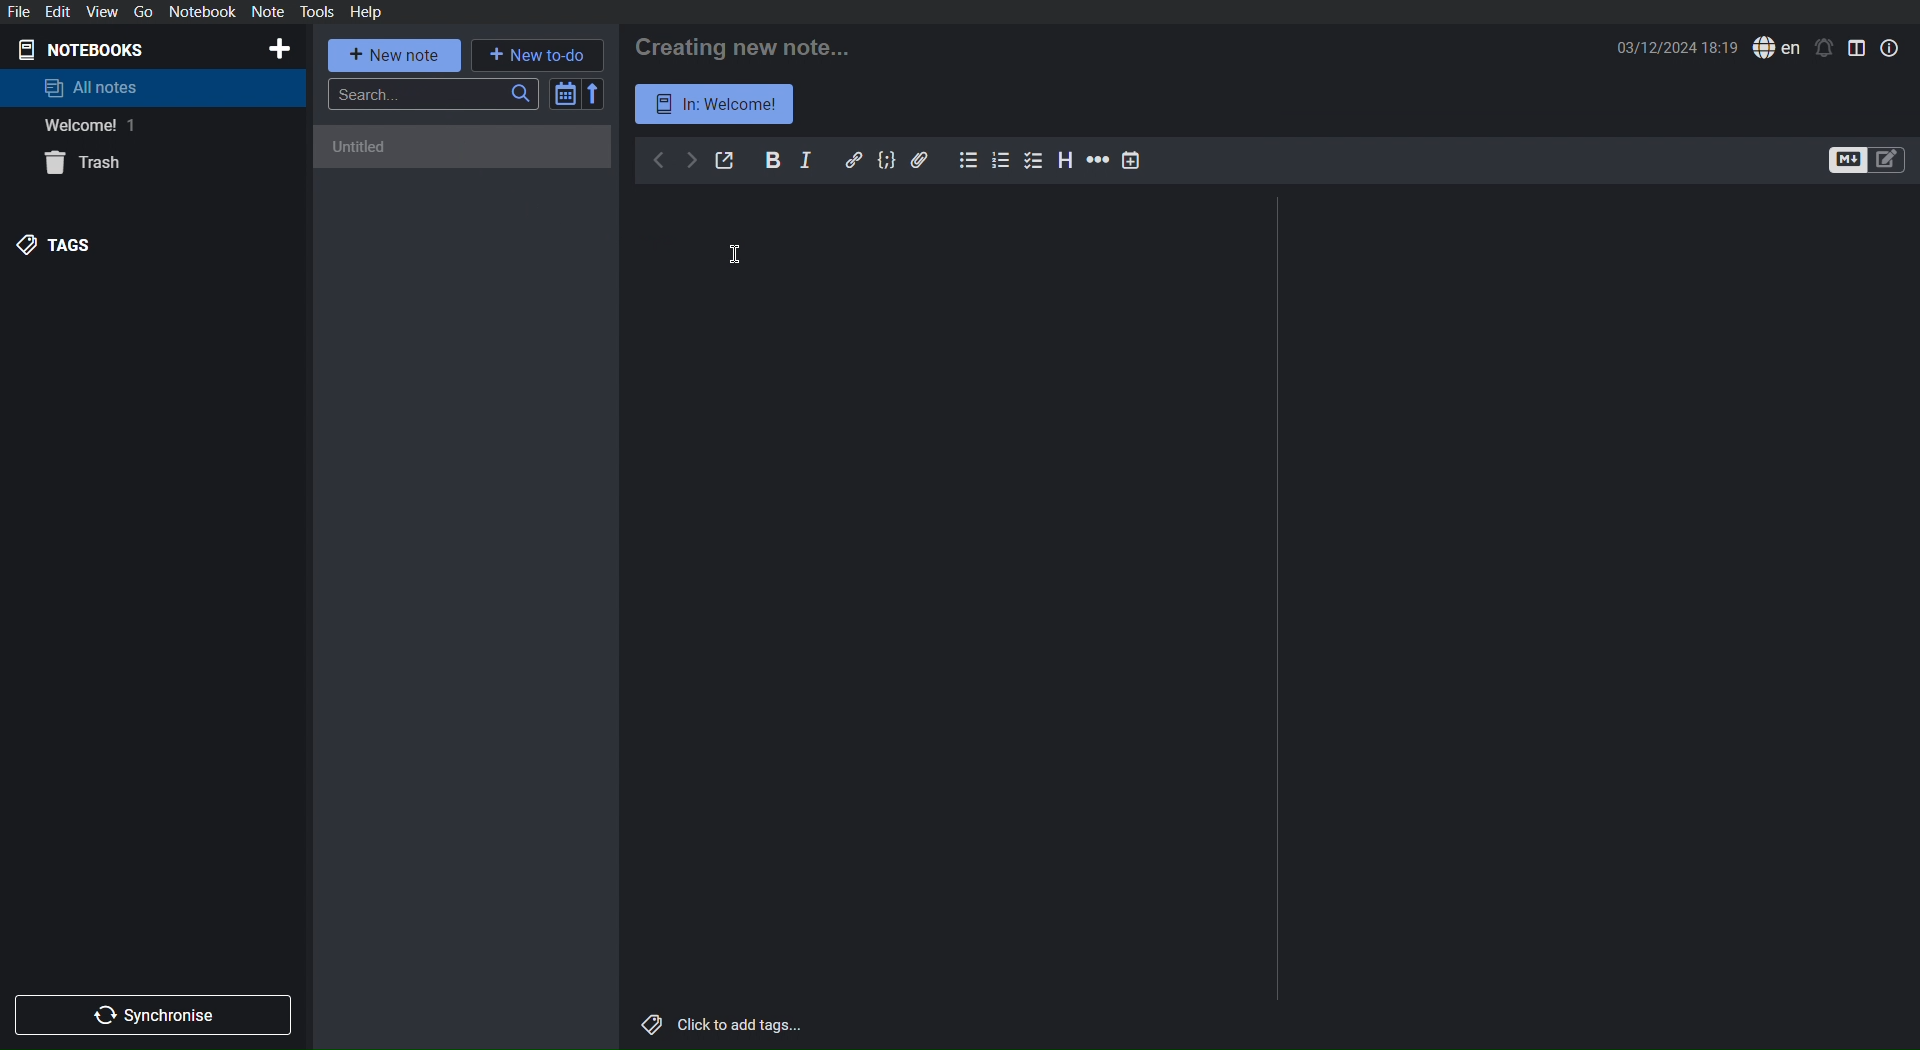 The width and height of the screenshot is (1920, 1050). What do you see at coordinates (773, 159) in the screenshot?
I see `Bold` at bounding box center [773, 159].